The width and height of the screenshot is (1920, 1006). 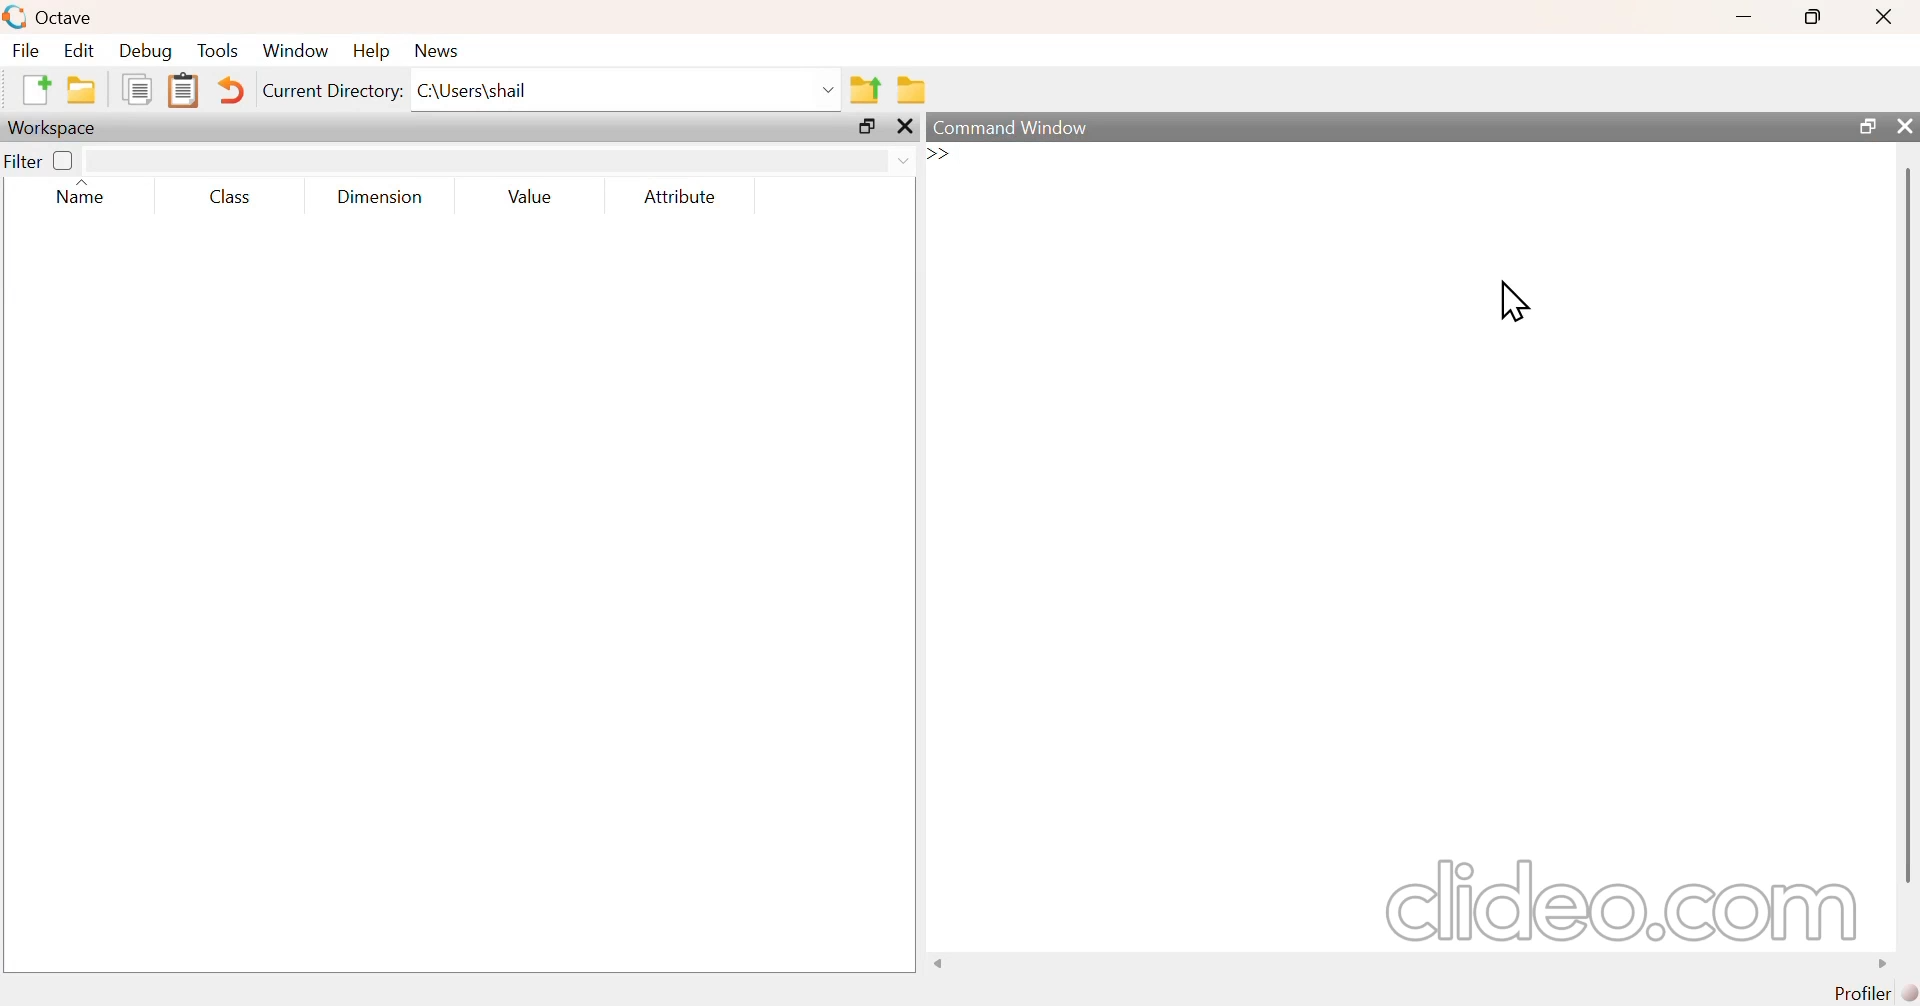 What do you see at coordinates (860, 126) in the screenshot?
I see `maximize` at bounding box center [860, 126].